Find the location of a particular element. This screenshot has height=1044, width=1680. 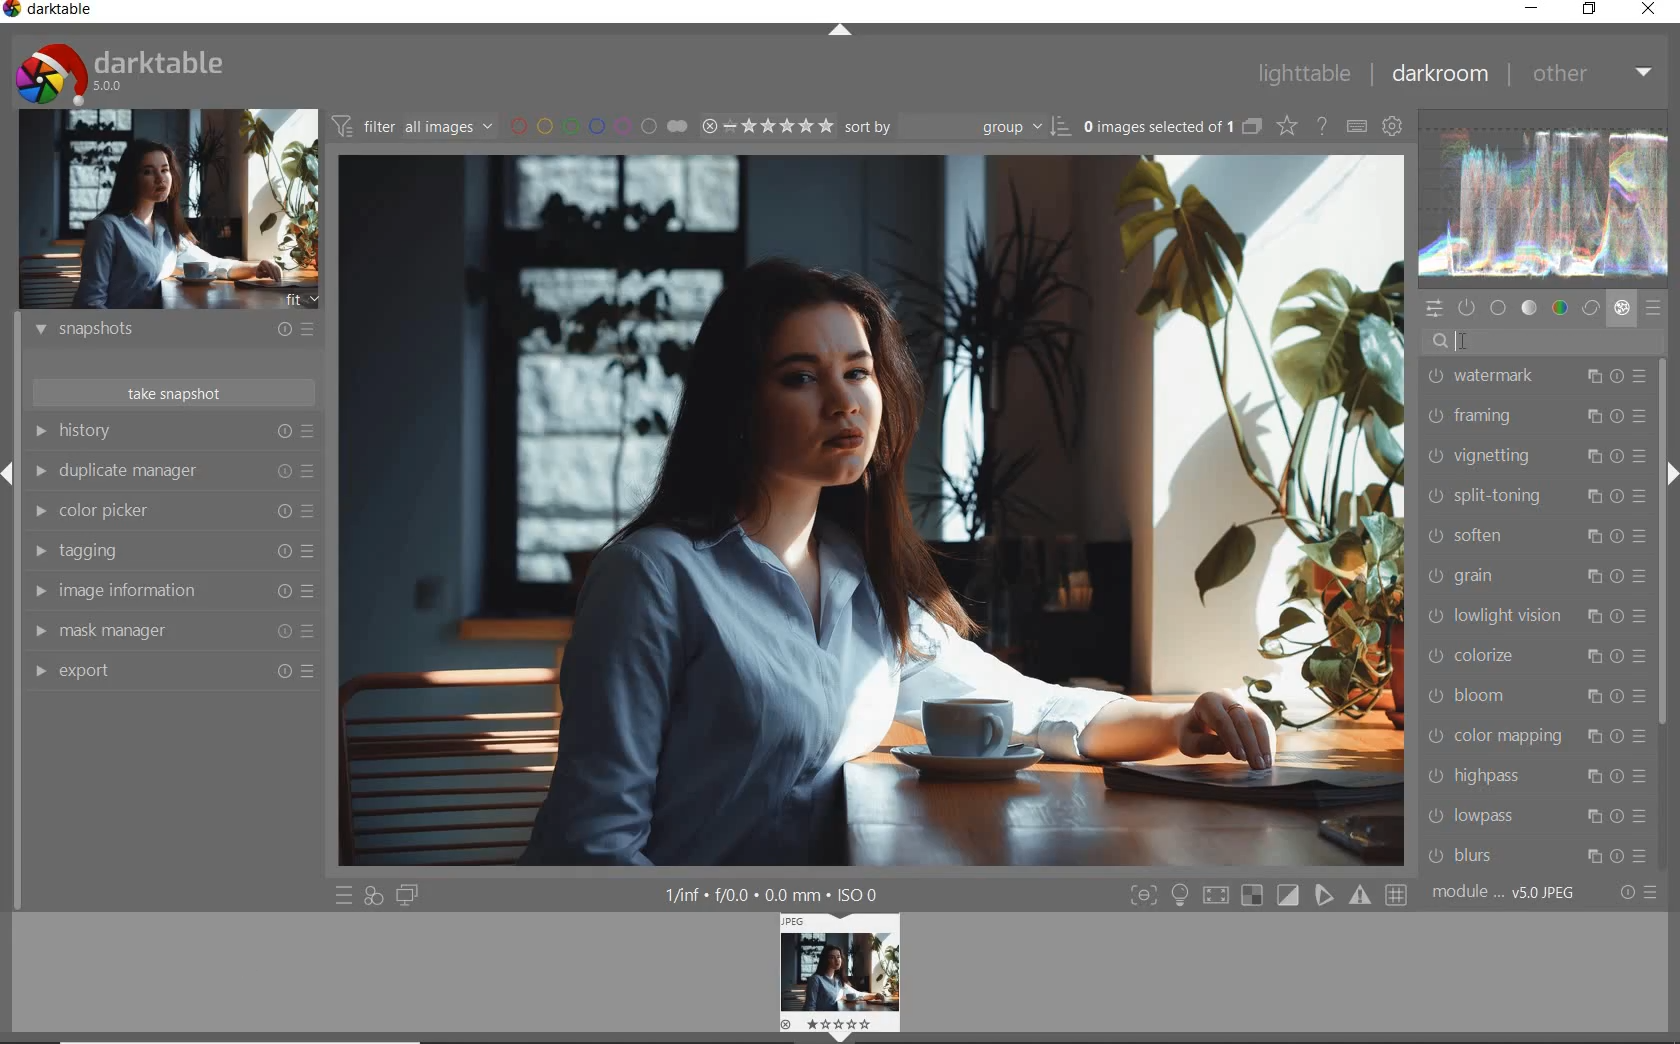

mask manager is located at coordinates (170, 629).